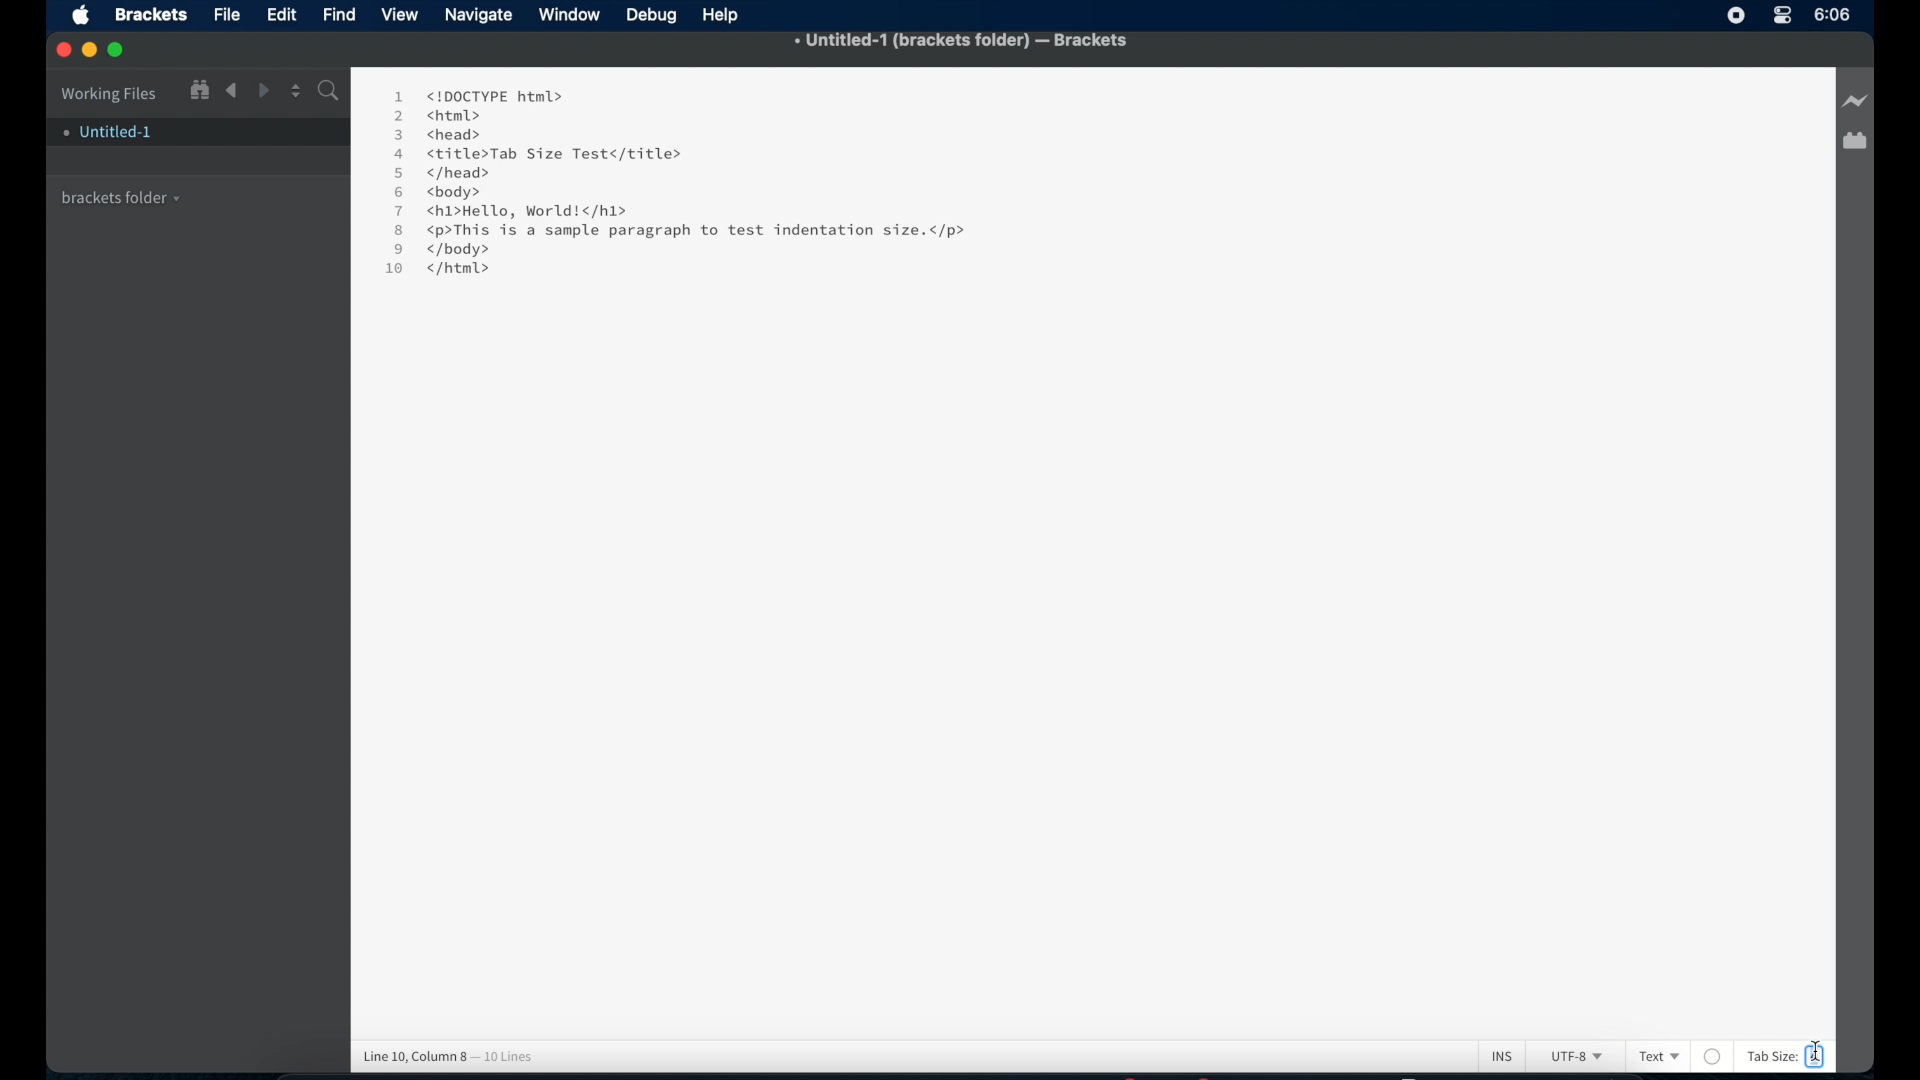 The image size is (1920, 1080). What do you see at coordinates (685, 231) in the screenshot?
I see `8 <p>This is a sample paragraph to test indentation size.</p>` at bounding box center [685, 231].